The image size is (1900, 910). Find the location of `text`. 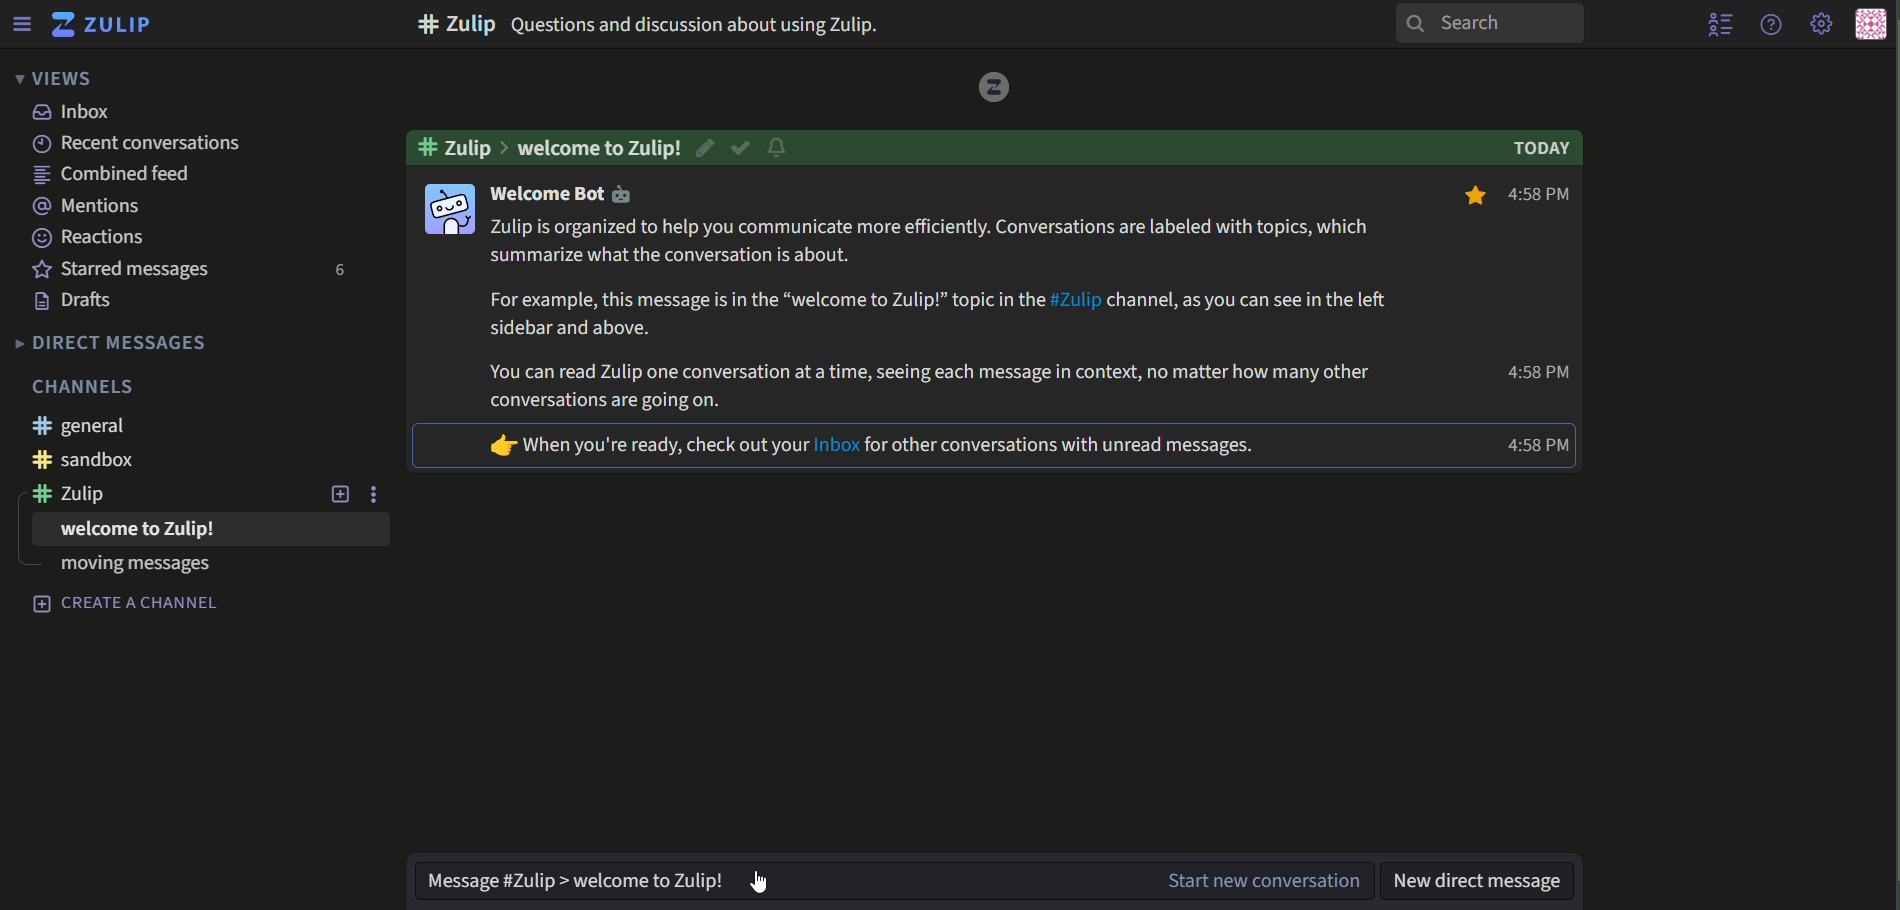

text is located at coordinates (1538, 374).